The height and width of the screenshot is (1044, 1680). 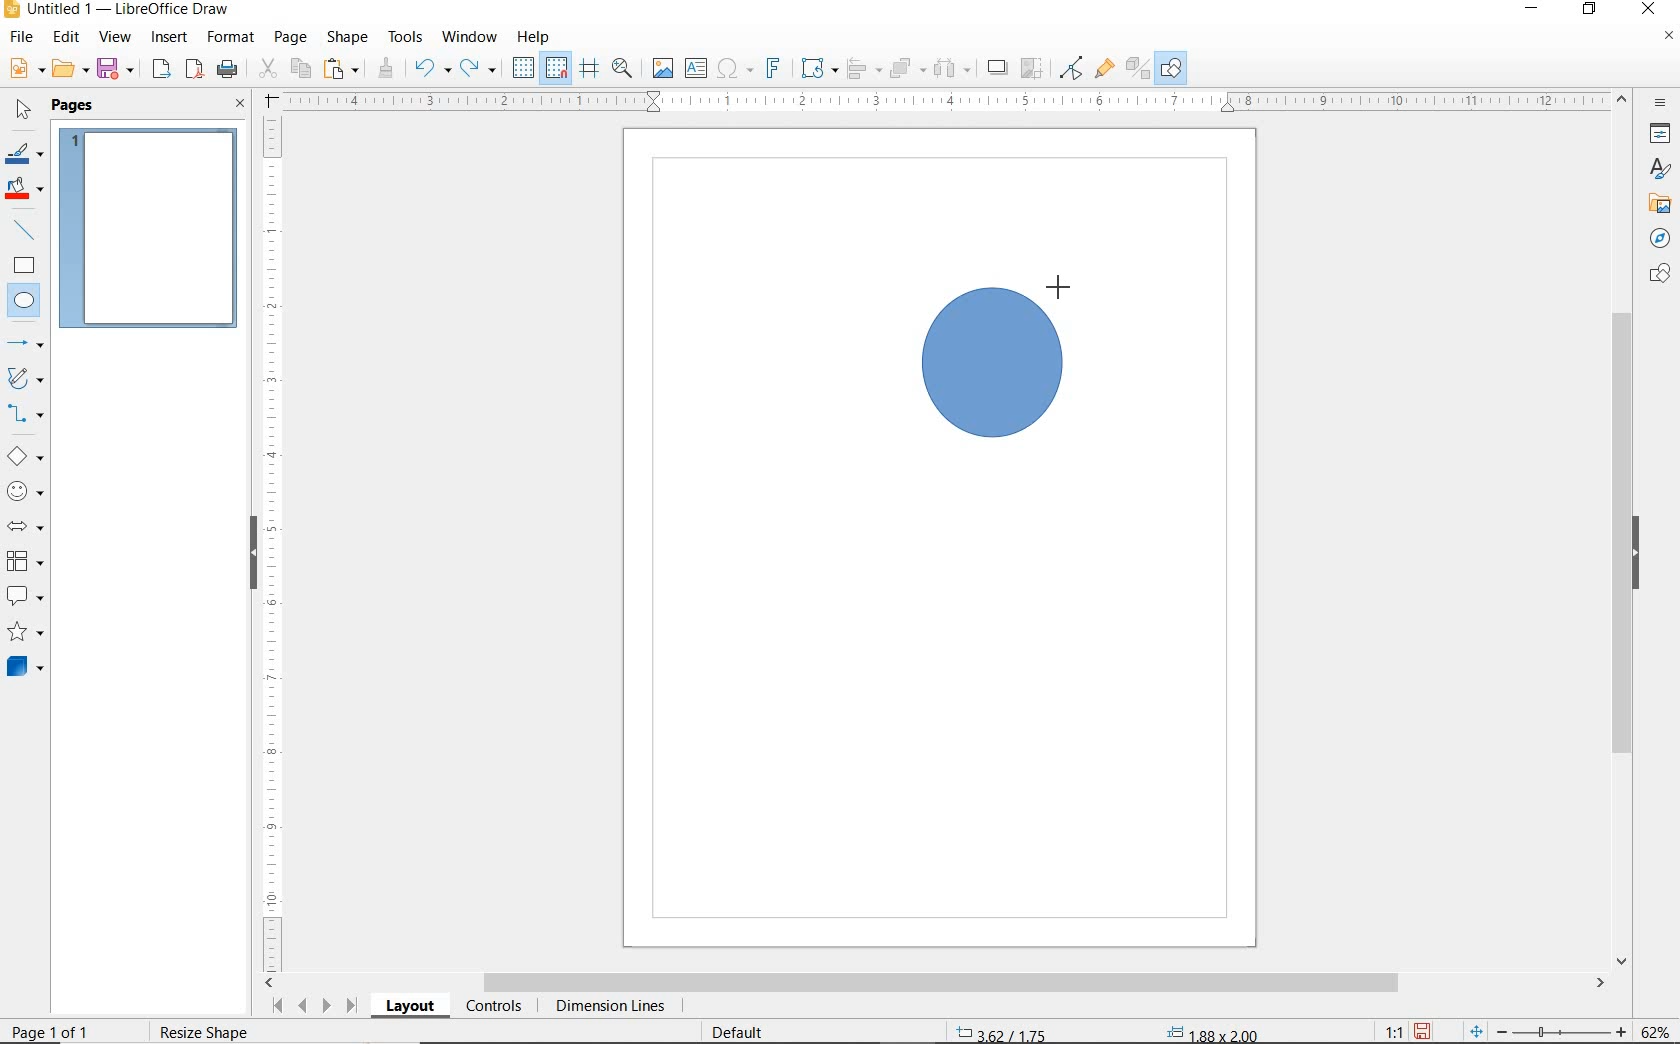 What do you see at coordinates (907, 69) in the screenshot?
I see `ARRANGE` at bounding box center [907, 69].